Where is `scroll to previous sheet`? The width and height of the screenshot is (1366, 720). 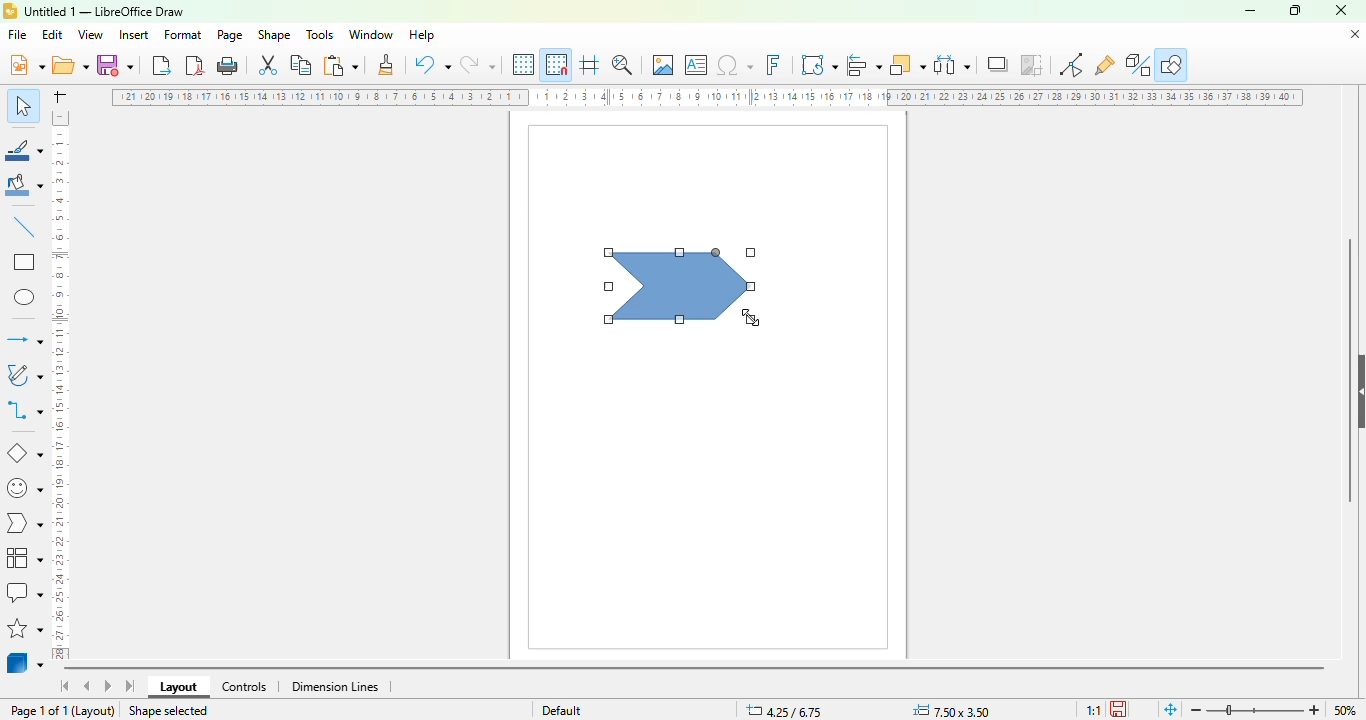 scroll to previous sheet is located at coordinates (87, 685).